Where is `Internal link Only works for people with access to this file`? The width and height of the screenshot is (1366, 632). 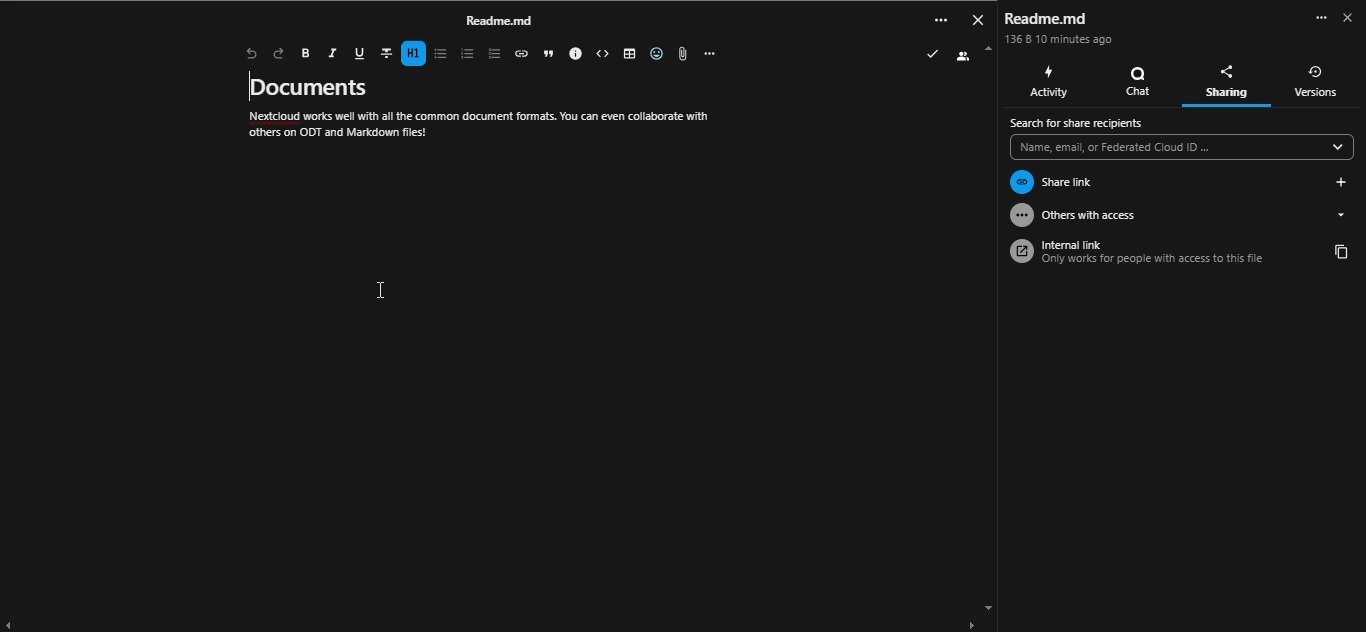
Internal link Only works for people with access to this file is located at coordinates (1161, 252).